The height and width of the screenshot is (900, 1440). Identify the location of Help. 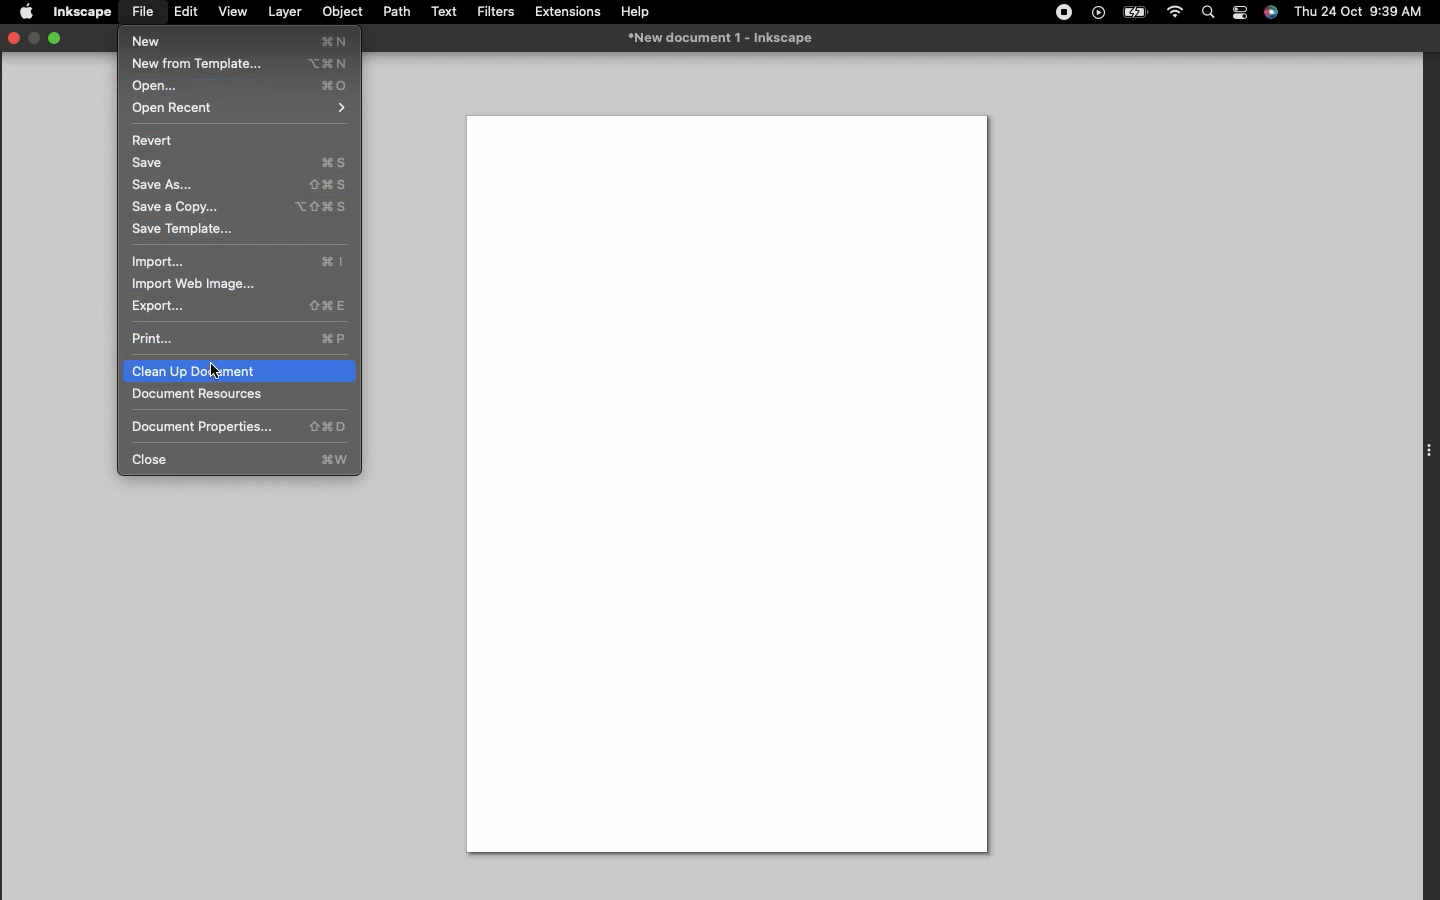
(636, 10).